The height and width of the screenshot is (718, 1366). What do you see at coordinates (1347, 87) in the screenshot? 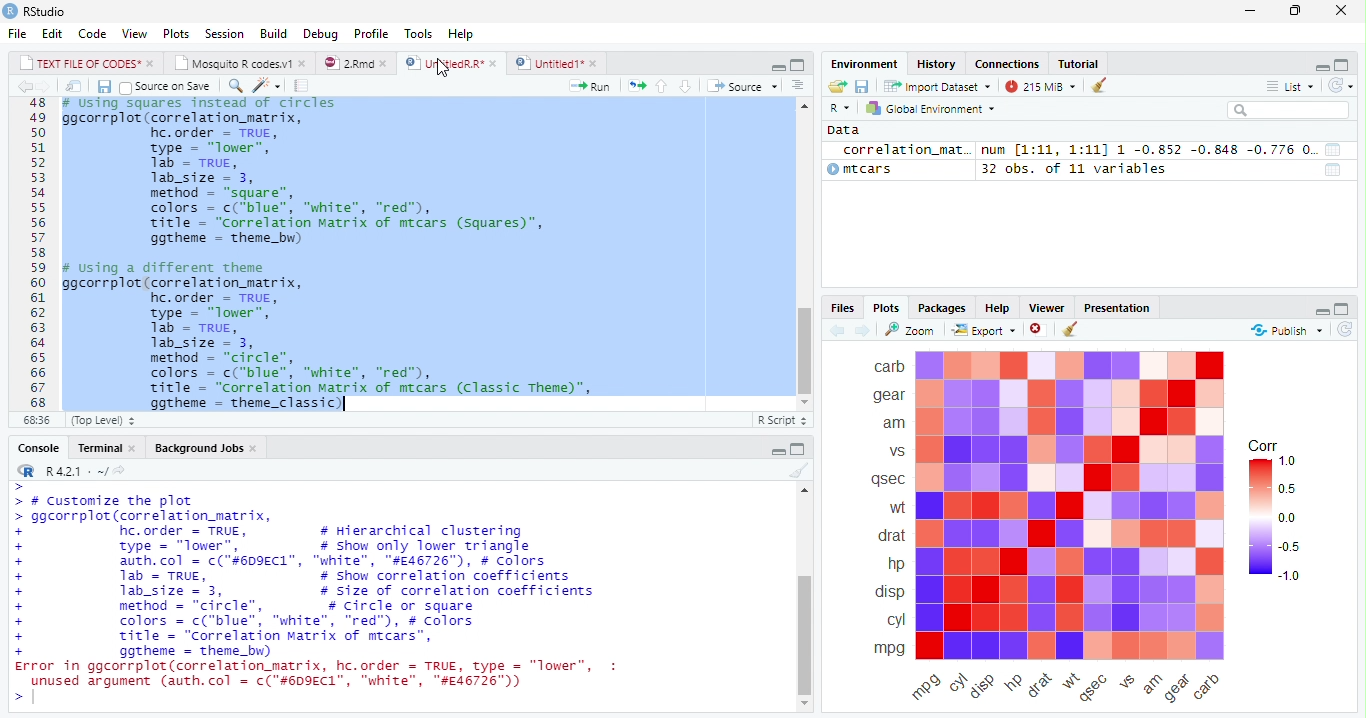
I see `refresh` at bounding box center [1347, 87].